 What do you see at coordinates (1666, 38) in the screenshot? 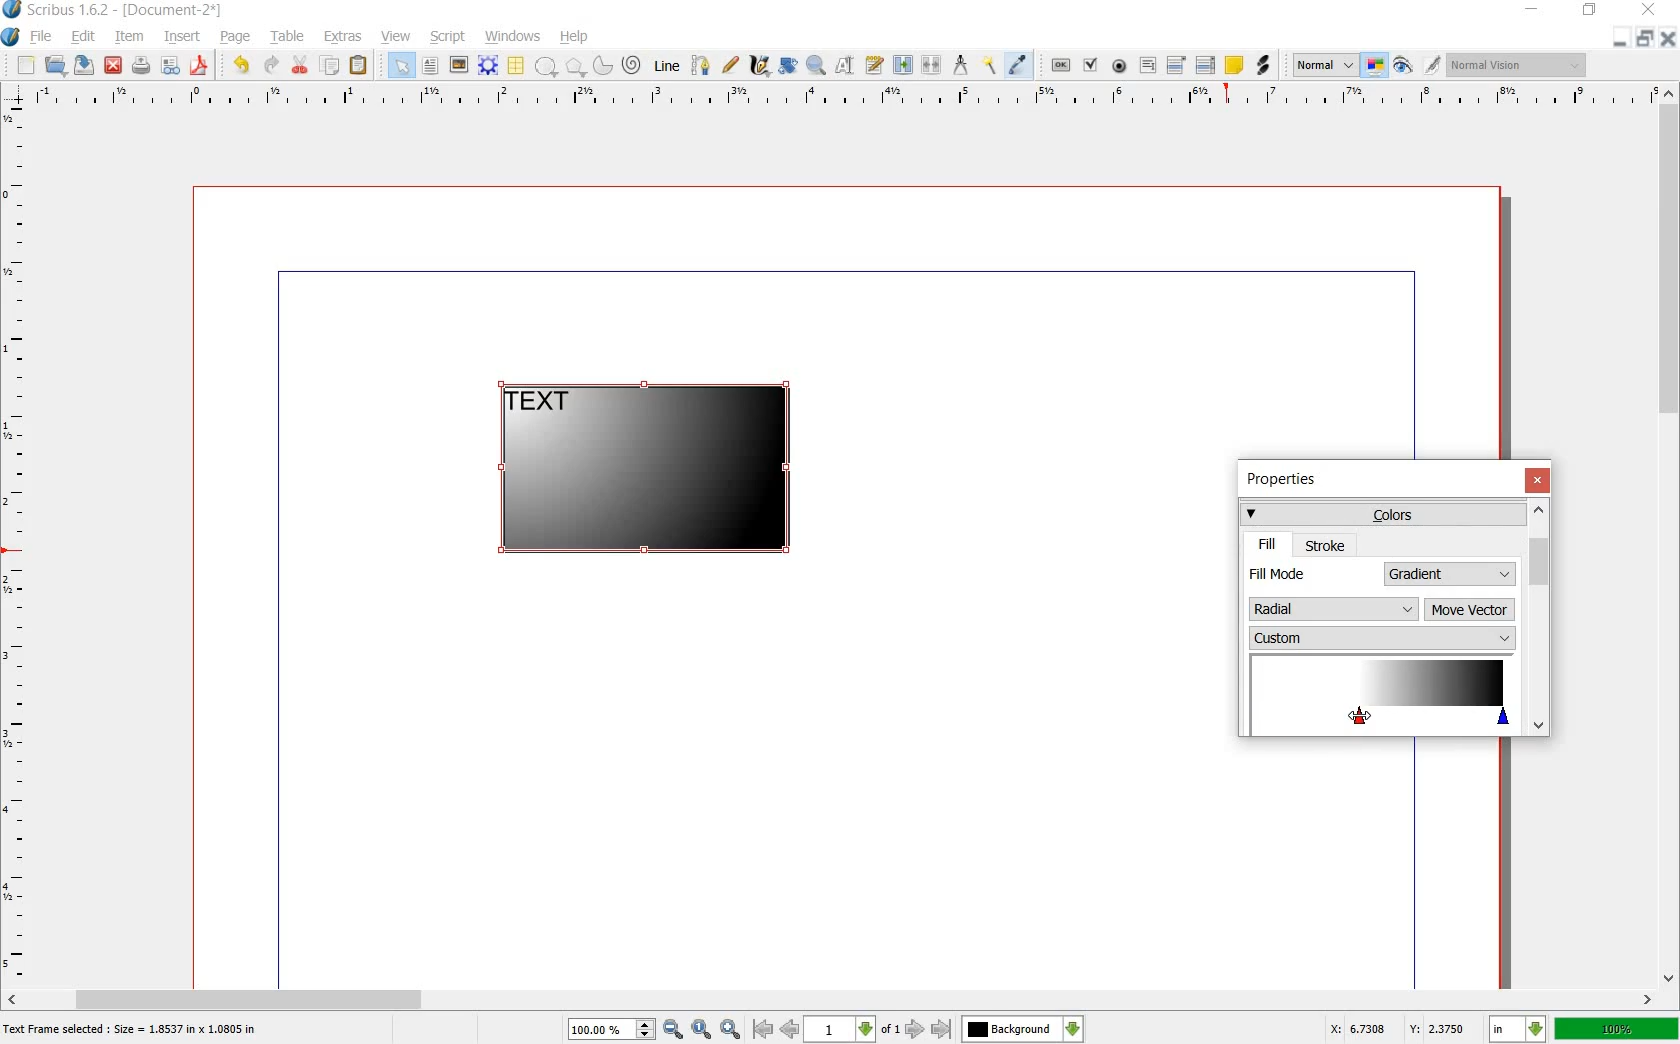
I see `close` at bounding box center [1666, 38].